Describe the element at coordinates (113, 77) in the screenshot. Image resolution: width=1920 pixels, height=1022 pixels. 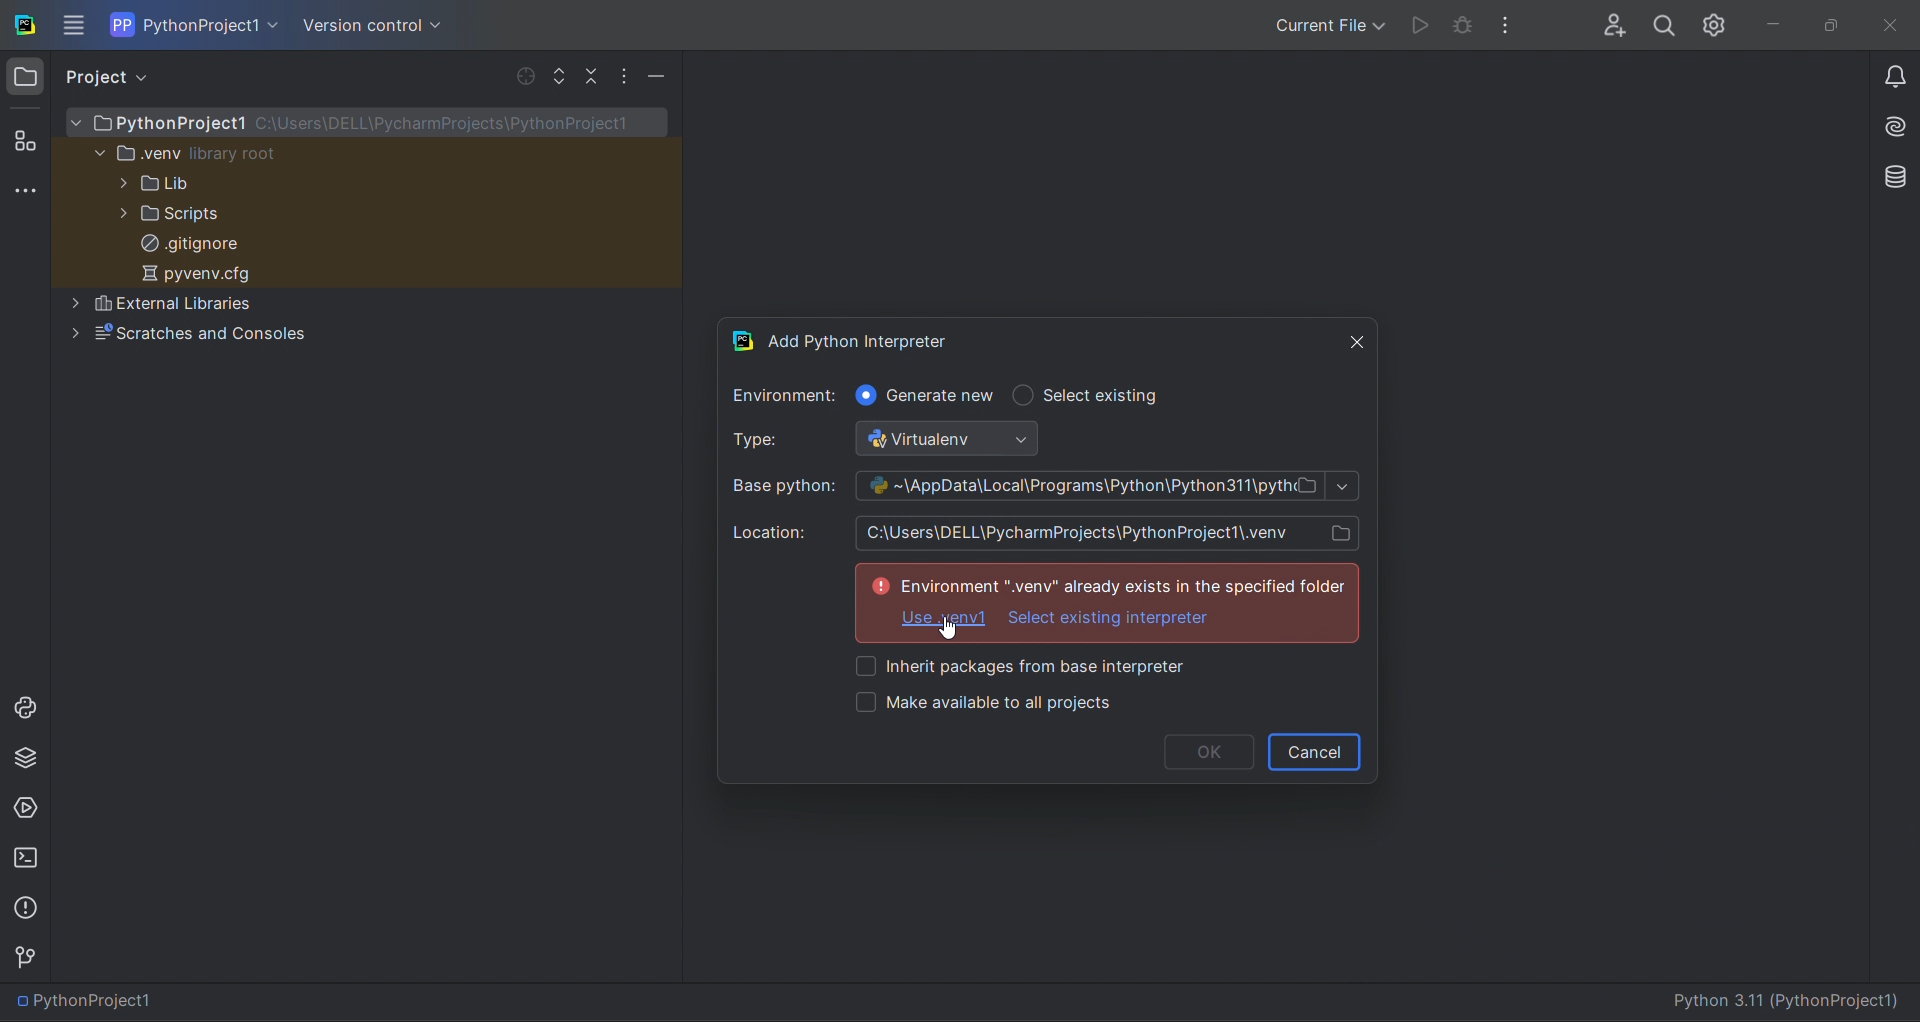
I see `project` at that location.